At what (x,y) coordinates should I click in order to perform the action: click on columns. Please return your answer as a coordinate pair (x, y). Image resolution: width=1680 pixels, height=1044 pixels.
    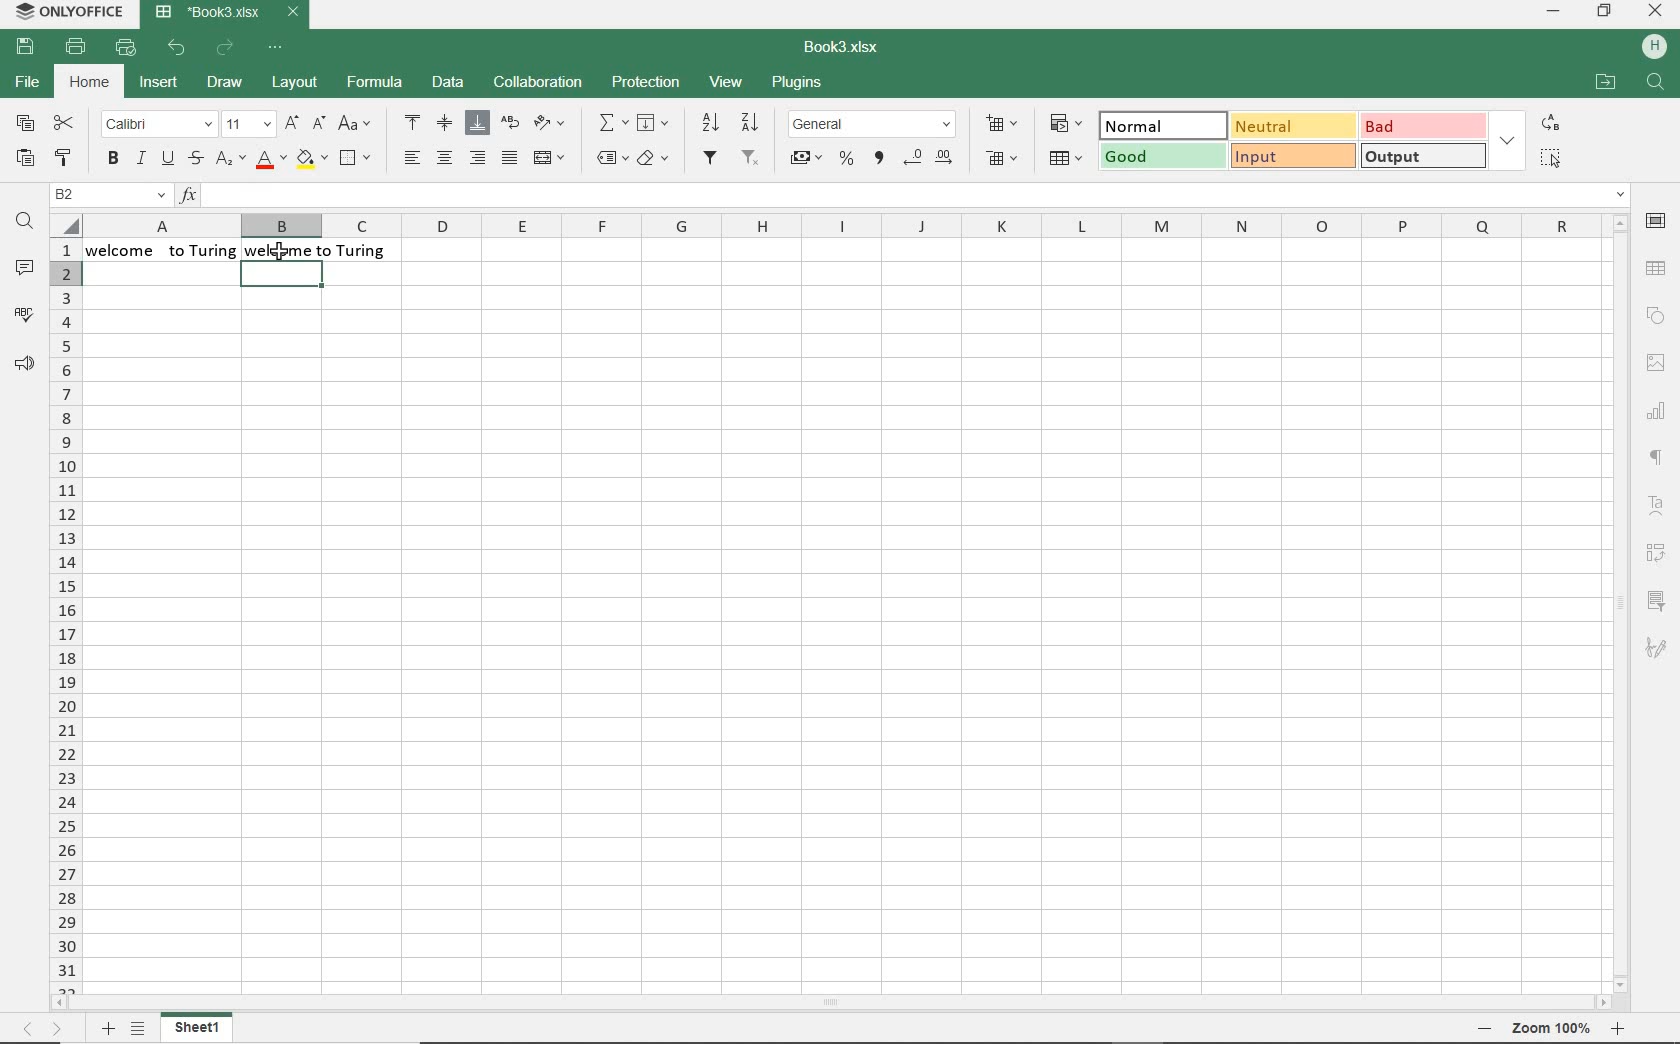
    Looking at the image, I should click on (826, 227).